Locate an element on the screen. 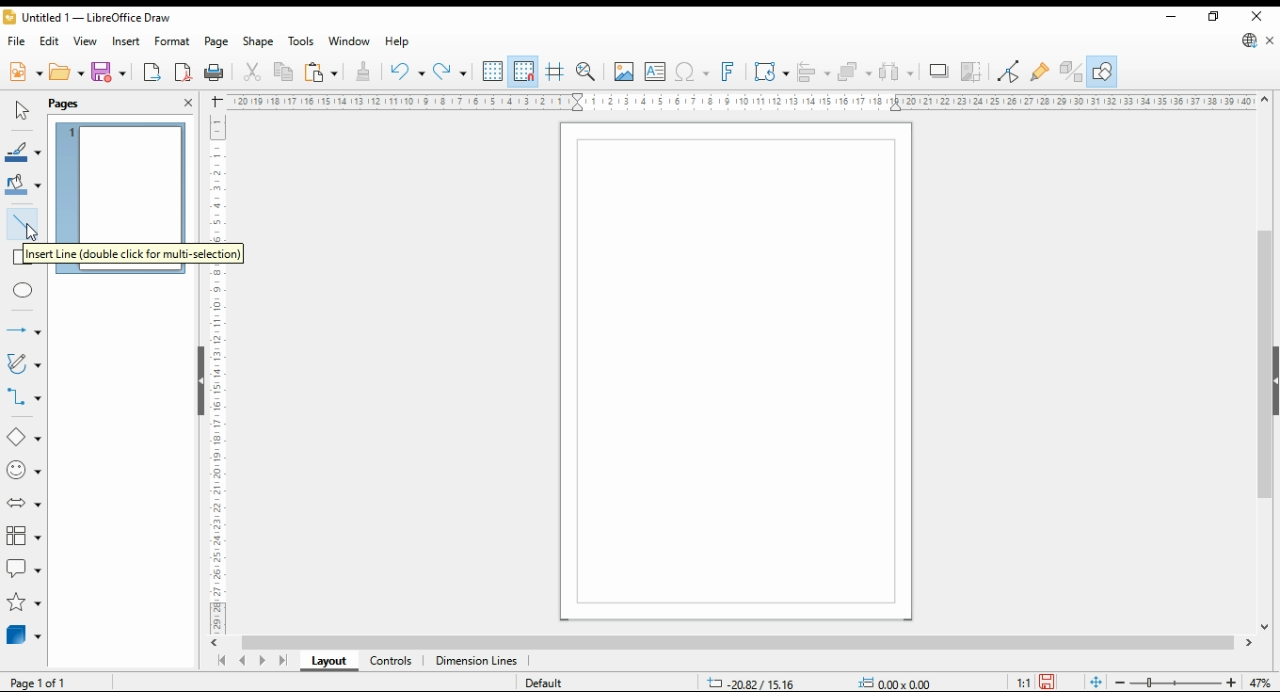 The height and width of the screenshot is (692, 1280). move up is located at coordinates (1265, 100).